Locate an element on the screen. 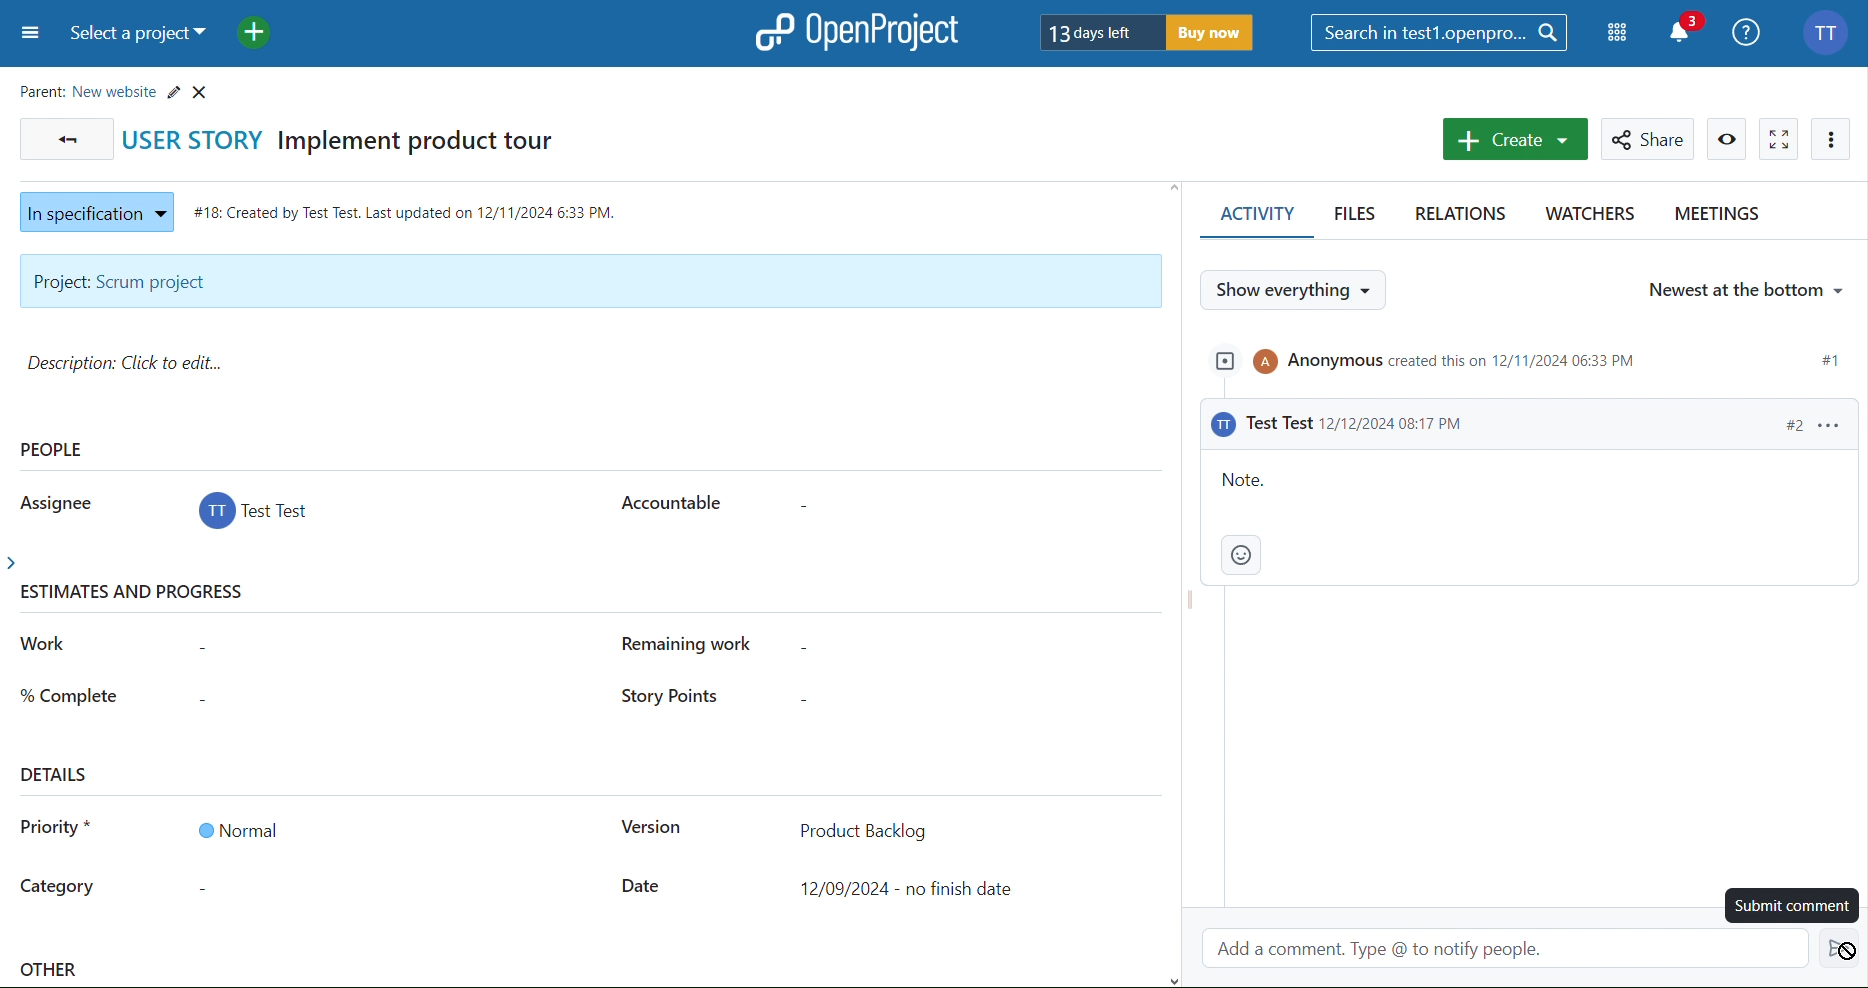 This screenshot has width=1868, height=988. #2 is located at coordinates (1783, 424).